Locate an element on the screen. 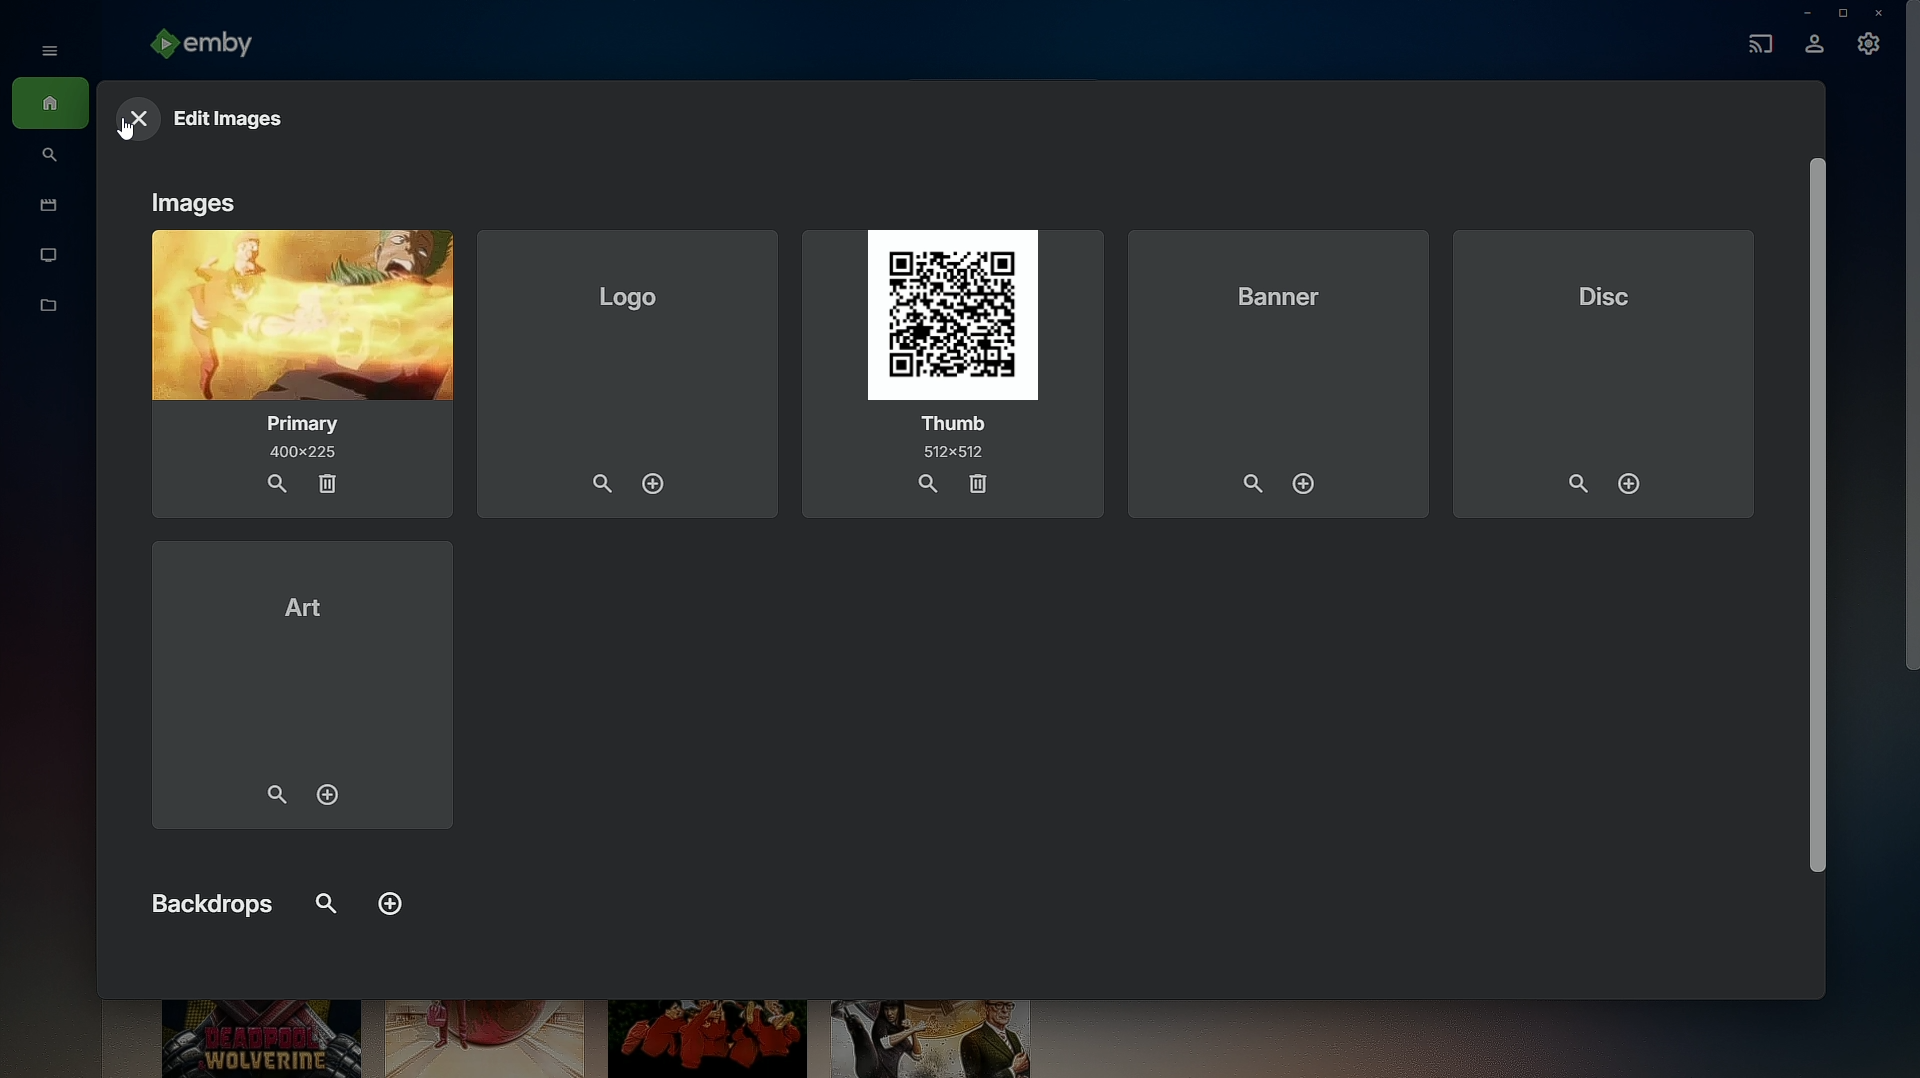 The width and height of the screenshot is (1920, 1078). Logo is located at coordinates (628, 373).